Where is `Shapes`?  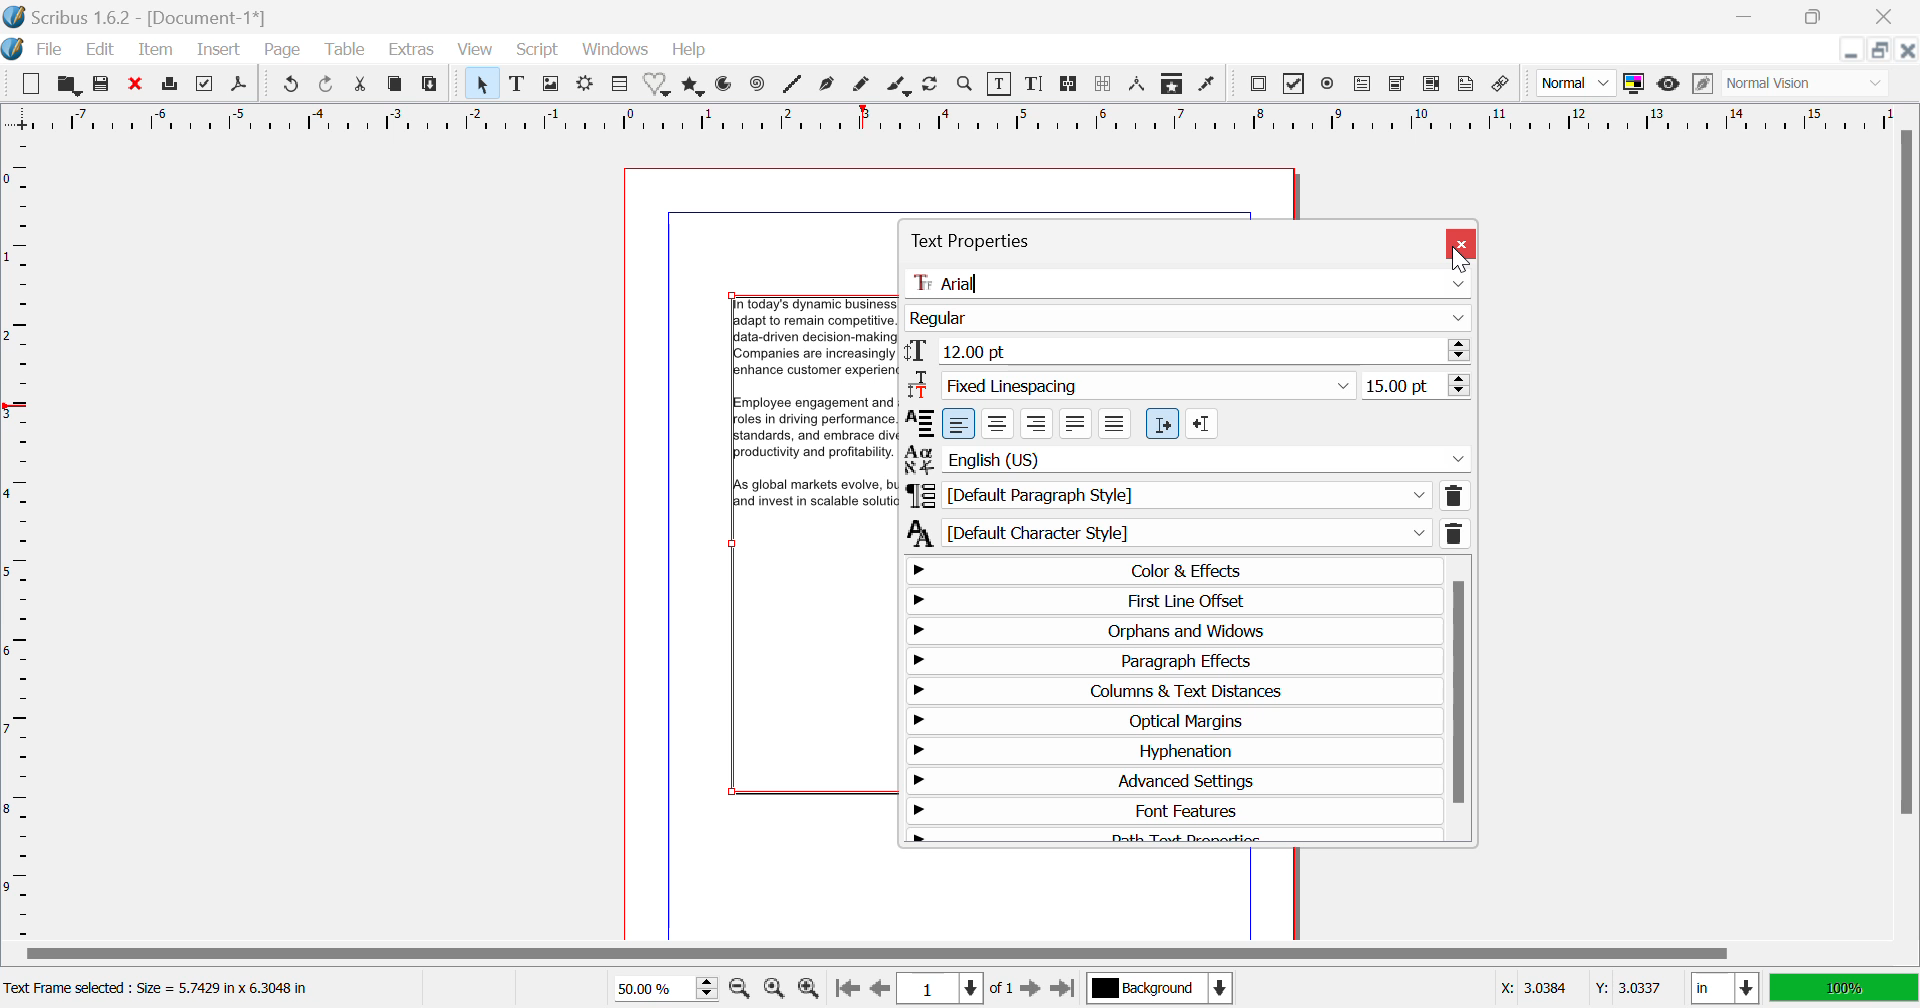
Shapes is located at coordinates (658, 84).